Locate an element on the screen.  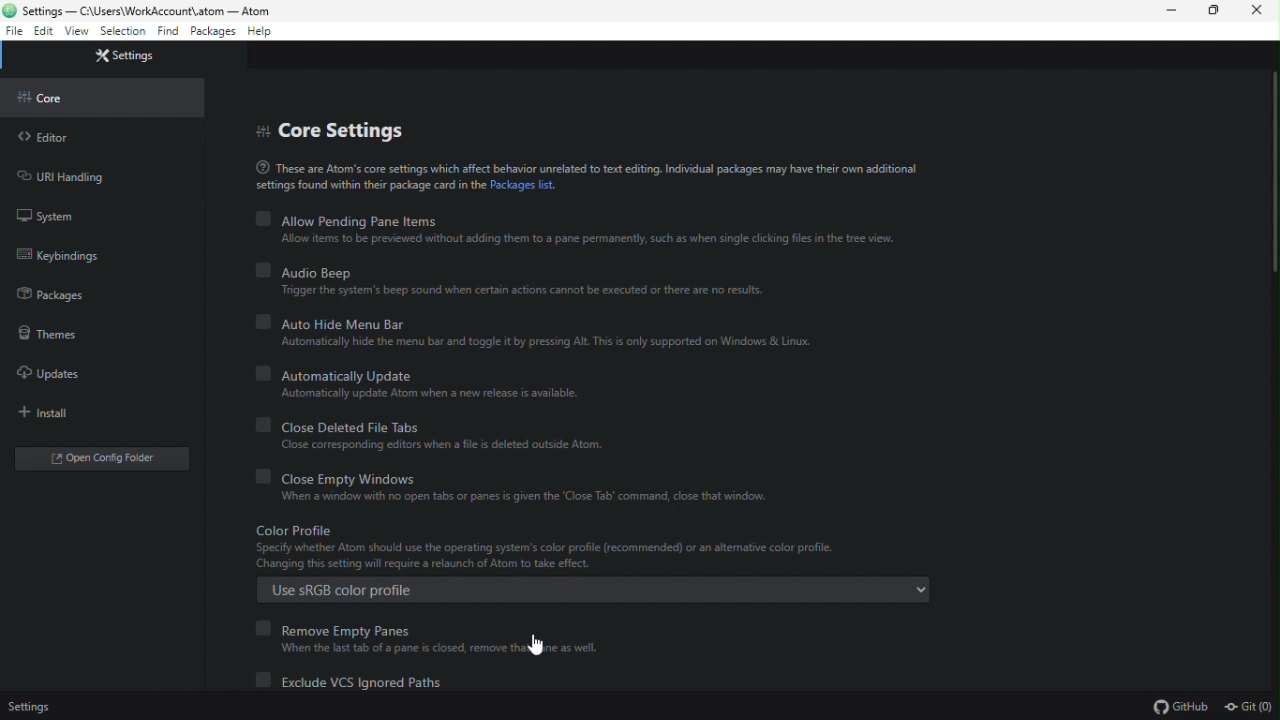
install is located at coordinates (51, 413).